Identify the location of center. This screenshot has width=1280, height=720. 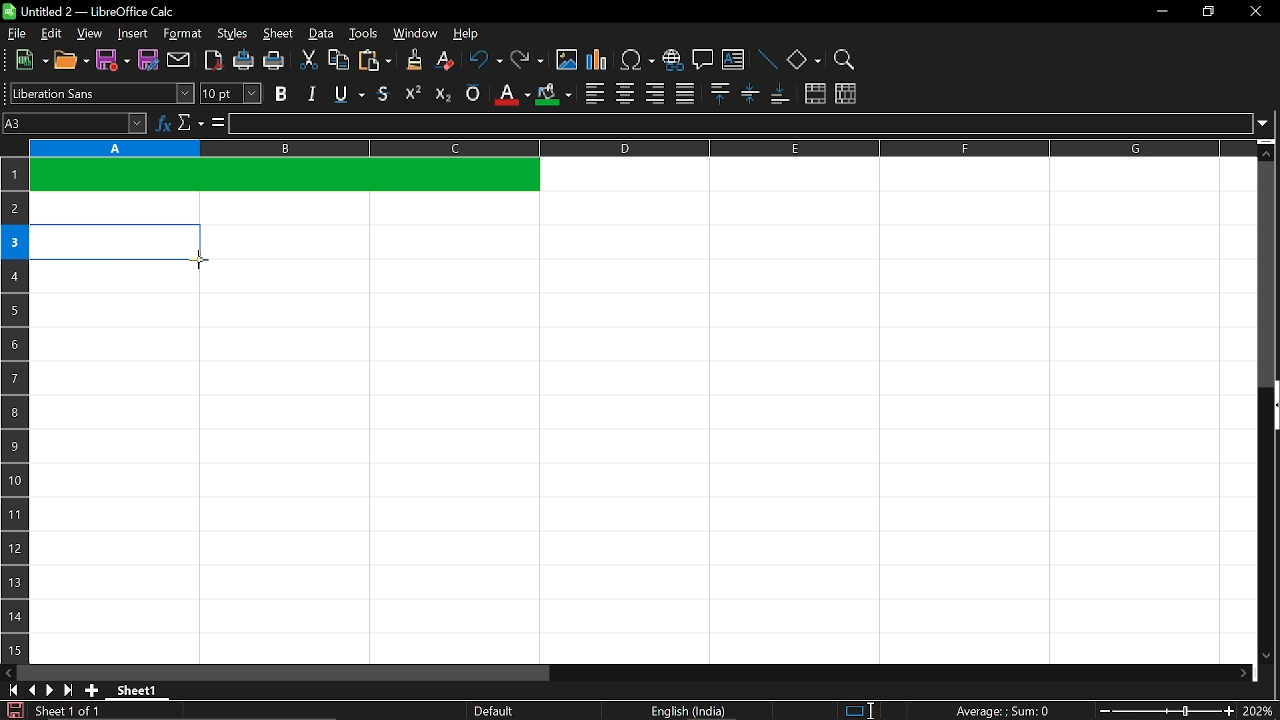
(625, 93).